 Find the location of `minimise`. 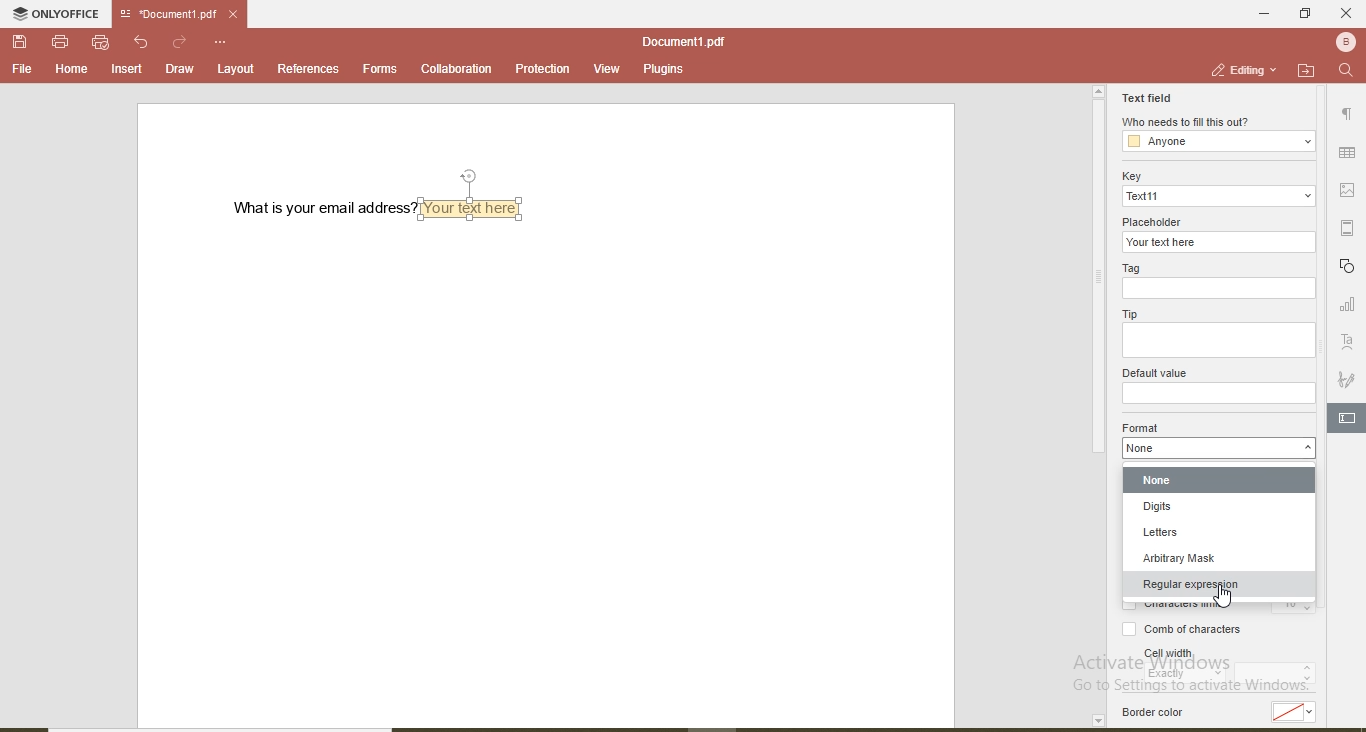

minimise is located at coordinates (1258, 12).